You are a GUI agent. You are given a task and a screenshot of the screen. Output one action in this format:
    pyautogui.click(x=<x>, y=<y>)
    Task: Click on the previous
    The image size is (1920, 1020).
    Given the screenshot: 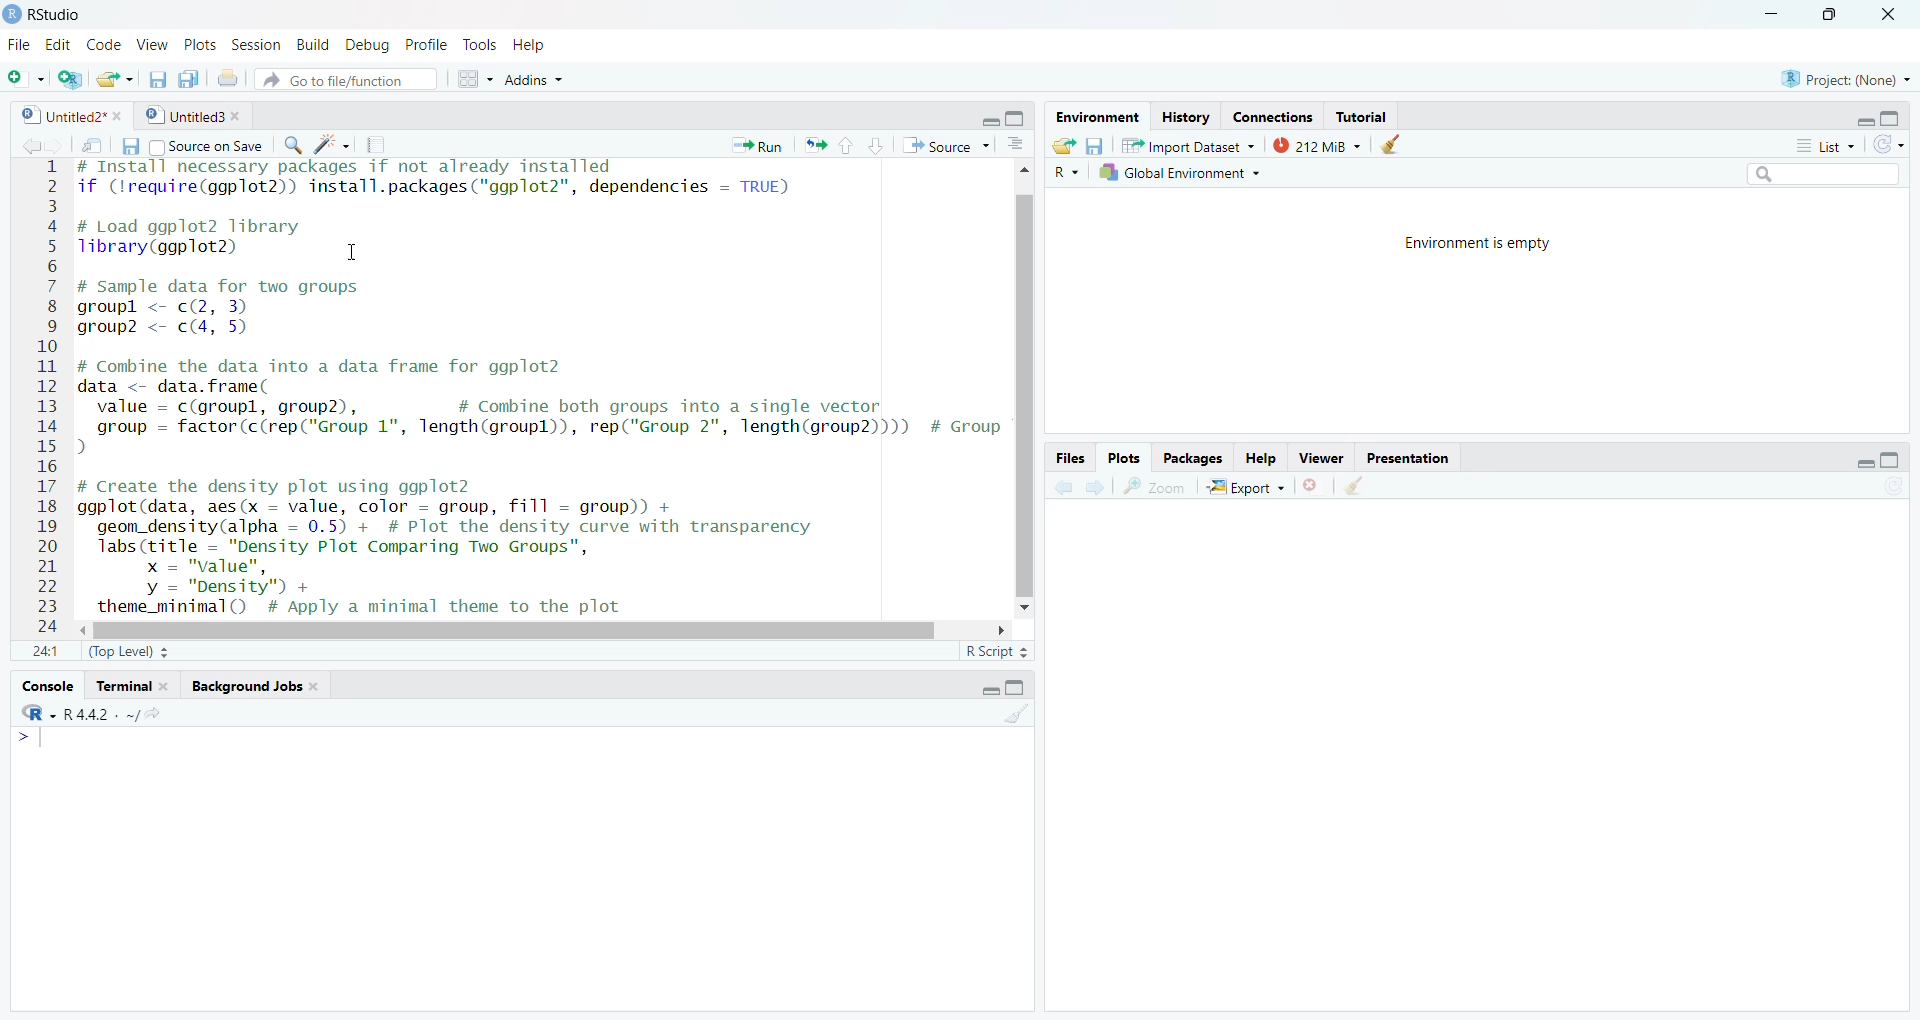 What is the action you would take?
    pyautogui.click(x=26, y=144)
    